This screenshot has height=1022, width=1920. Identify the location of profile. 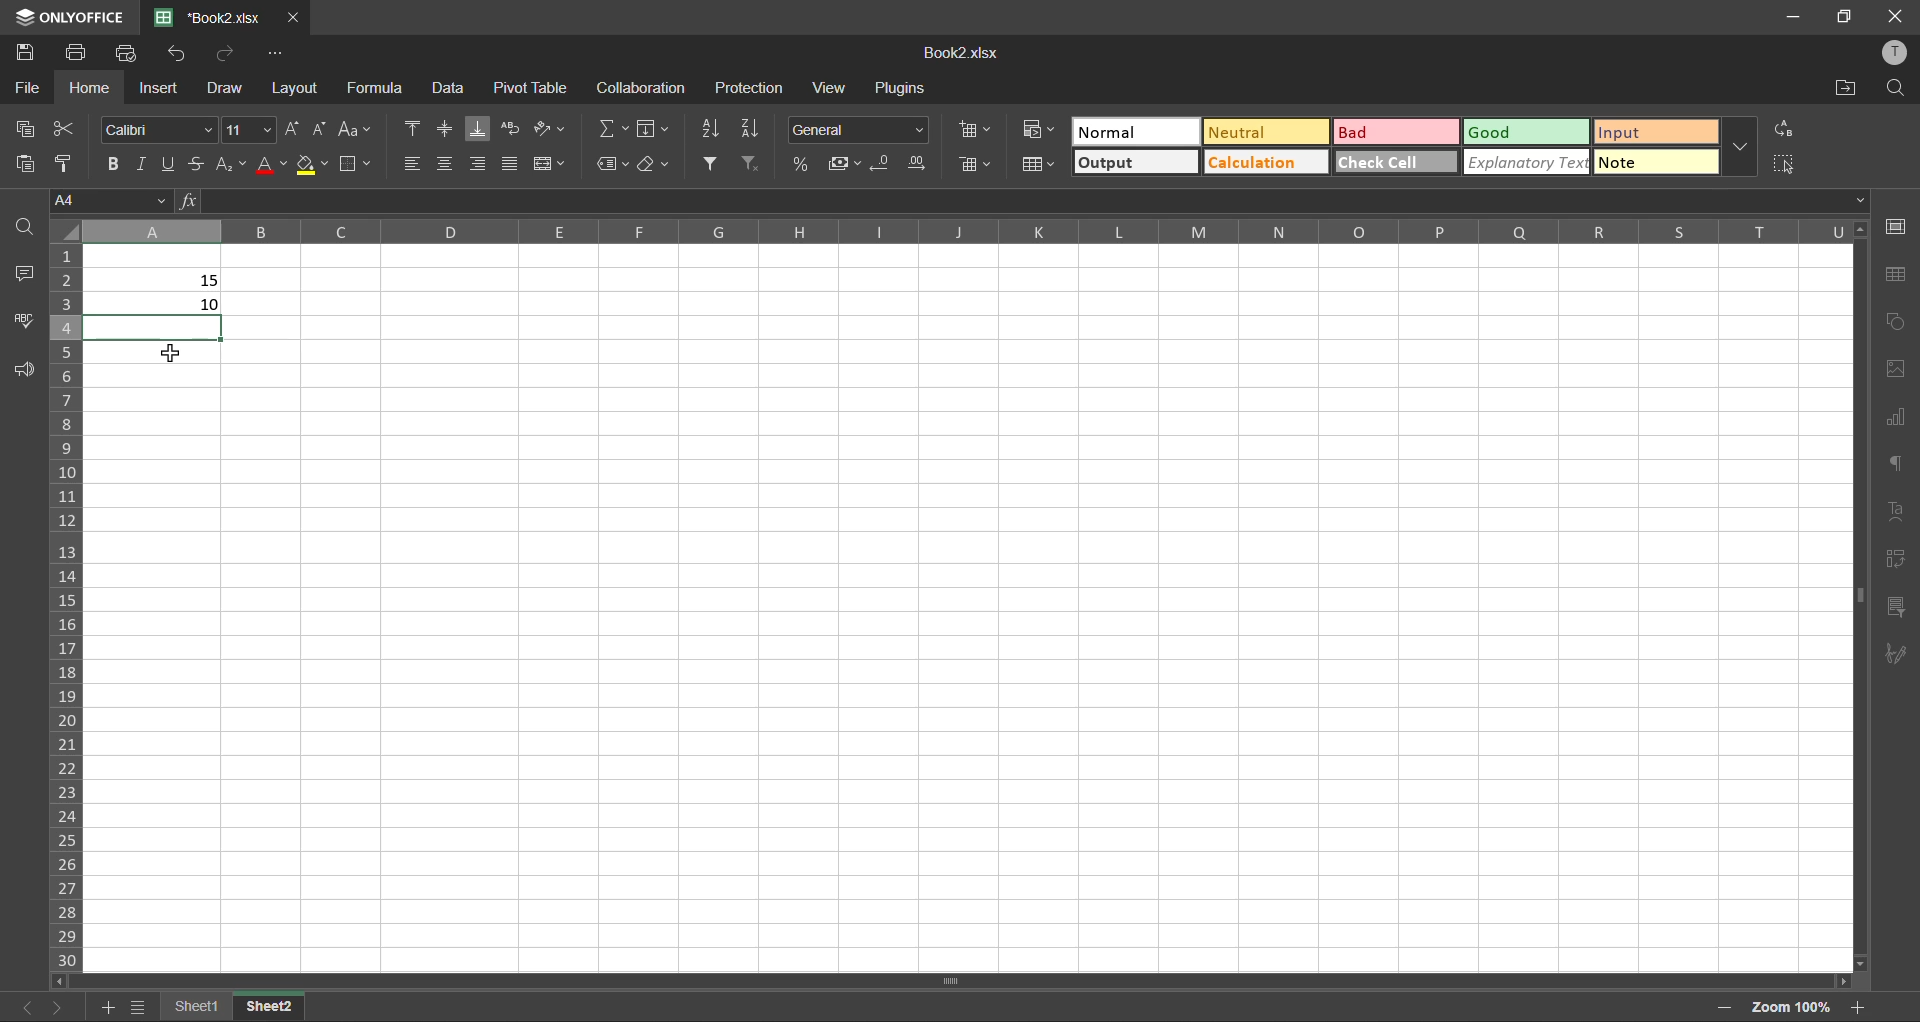
(1898, 58).